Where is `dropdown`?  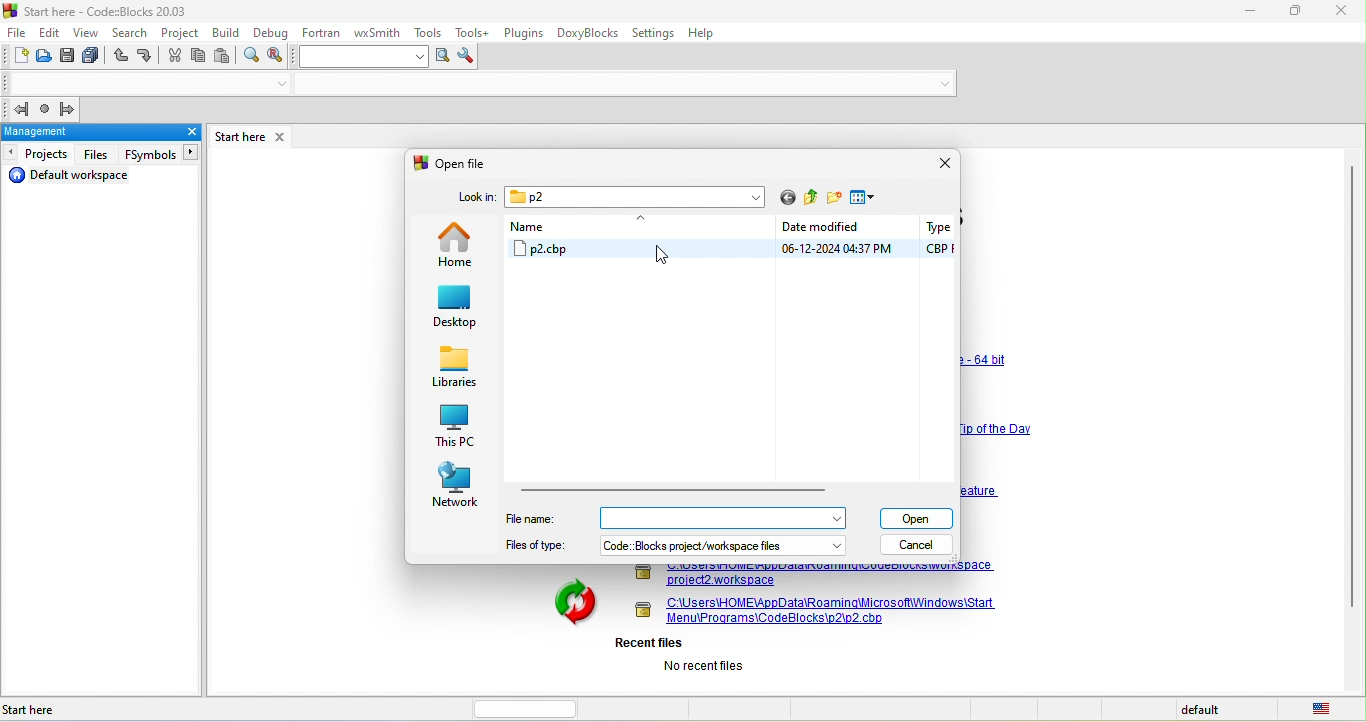 dropdown is located at coordinates (840, 544).